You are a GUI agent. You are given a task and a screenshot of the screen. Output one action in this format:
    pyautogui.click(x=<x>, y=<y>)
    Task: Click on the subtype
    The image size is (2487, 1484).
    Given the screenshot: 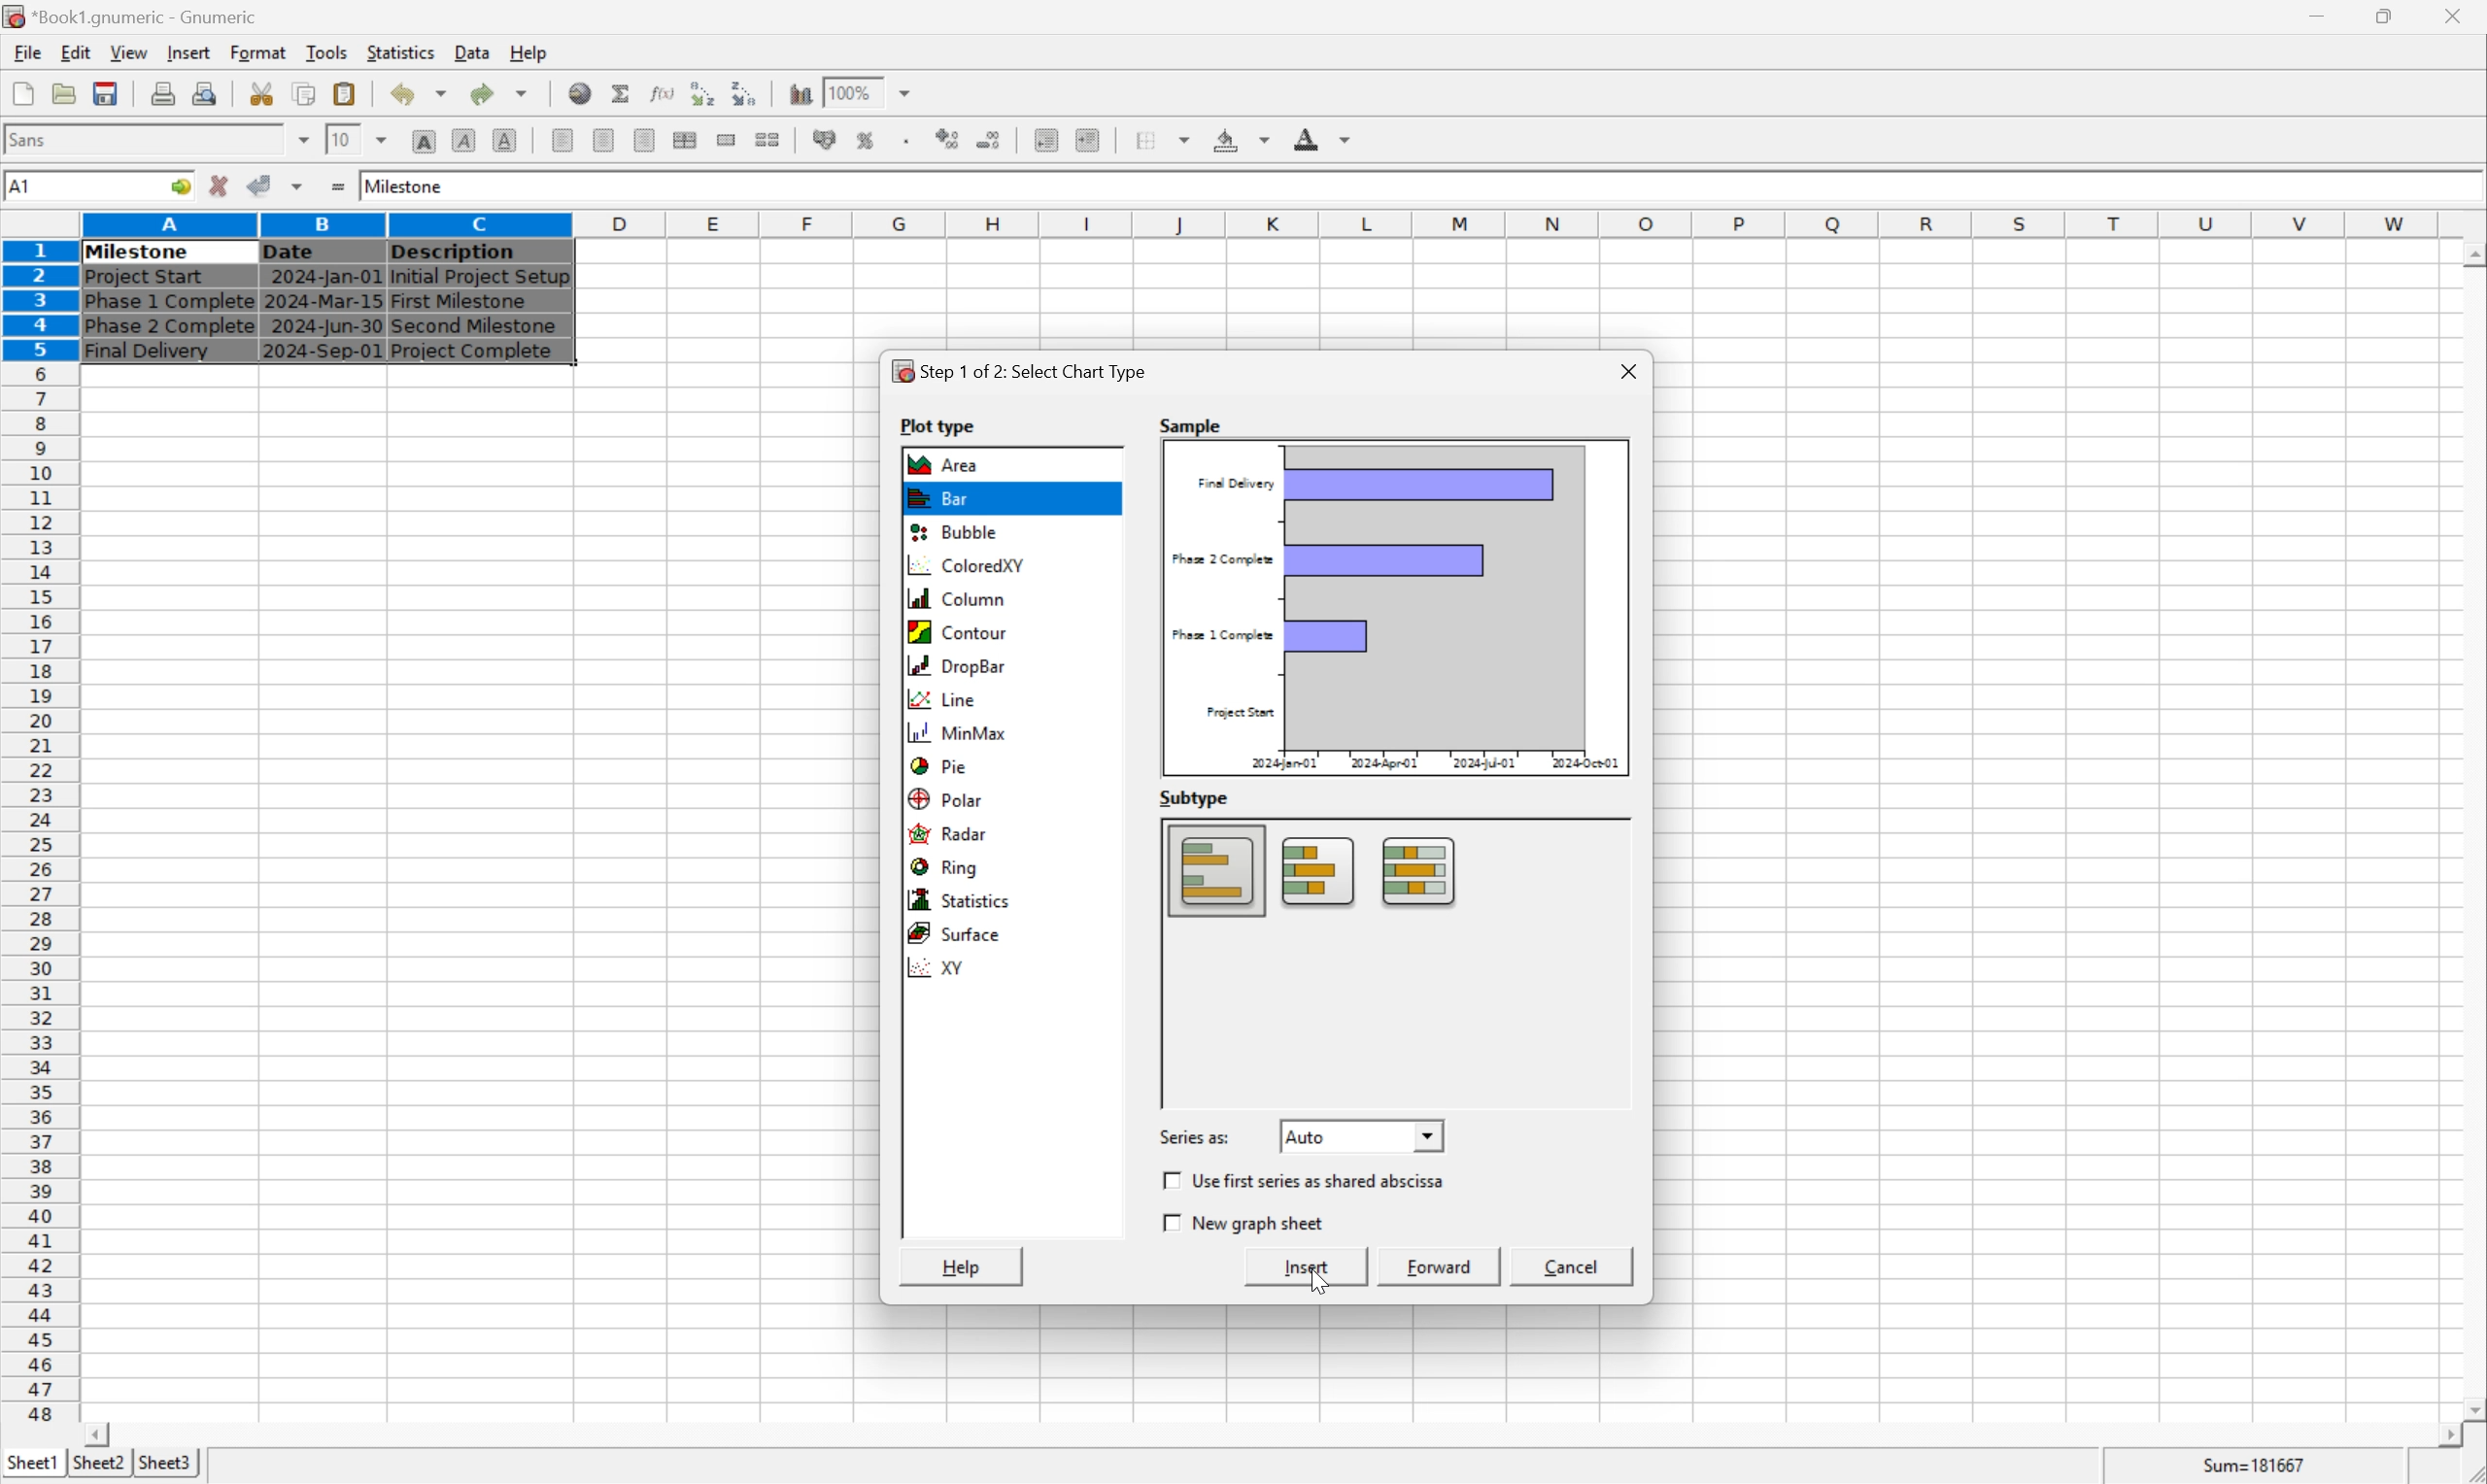 What is the action you would take?
    pyautogui.click(x=1196, y=798)
    